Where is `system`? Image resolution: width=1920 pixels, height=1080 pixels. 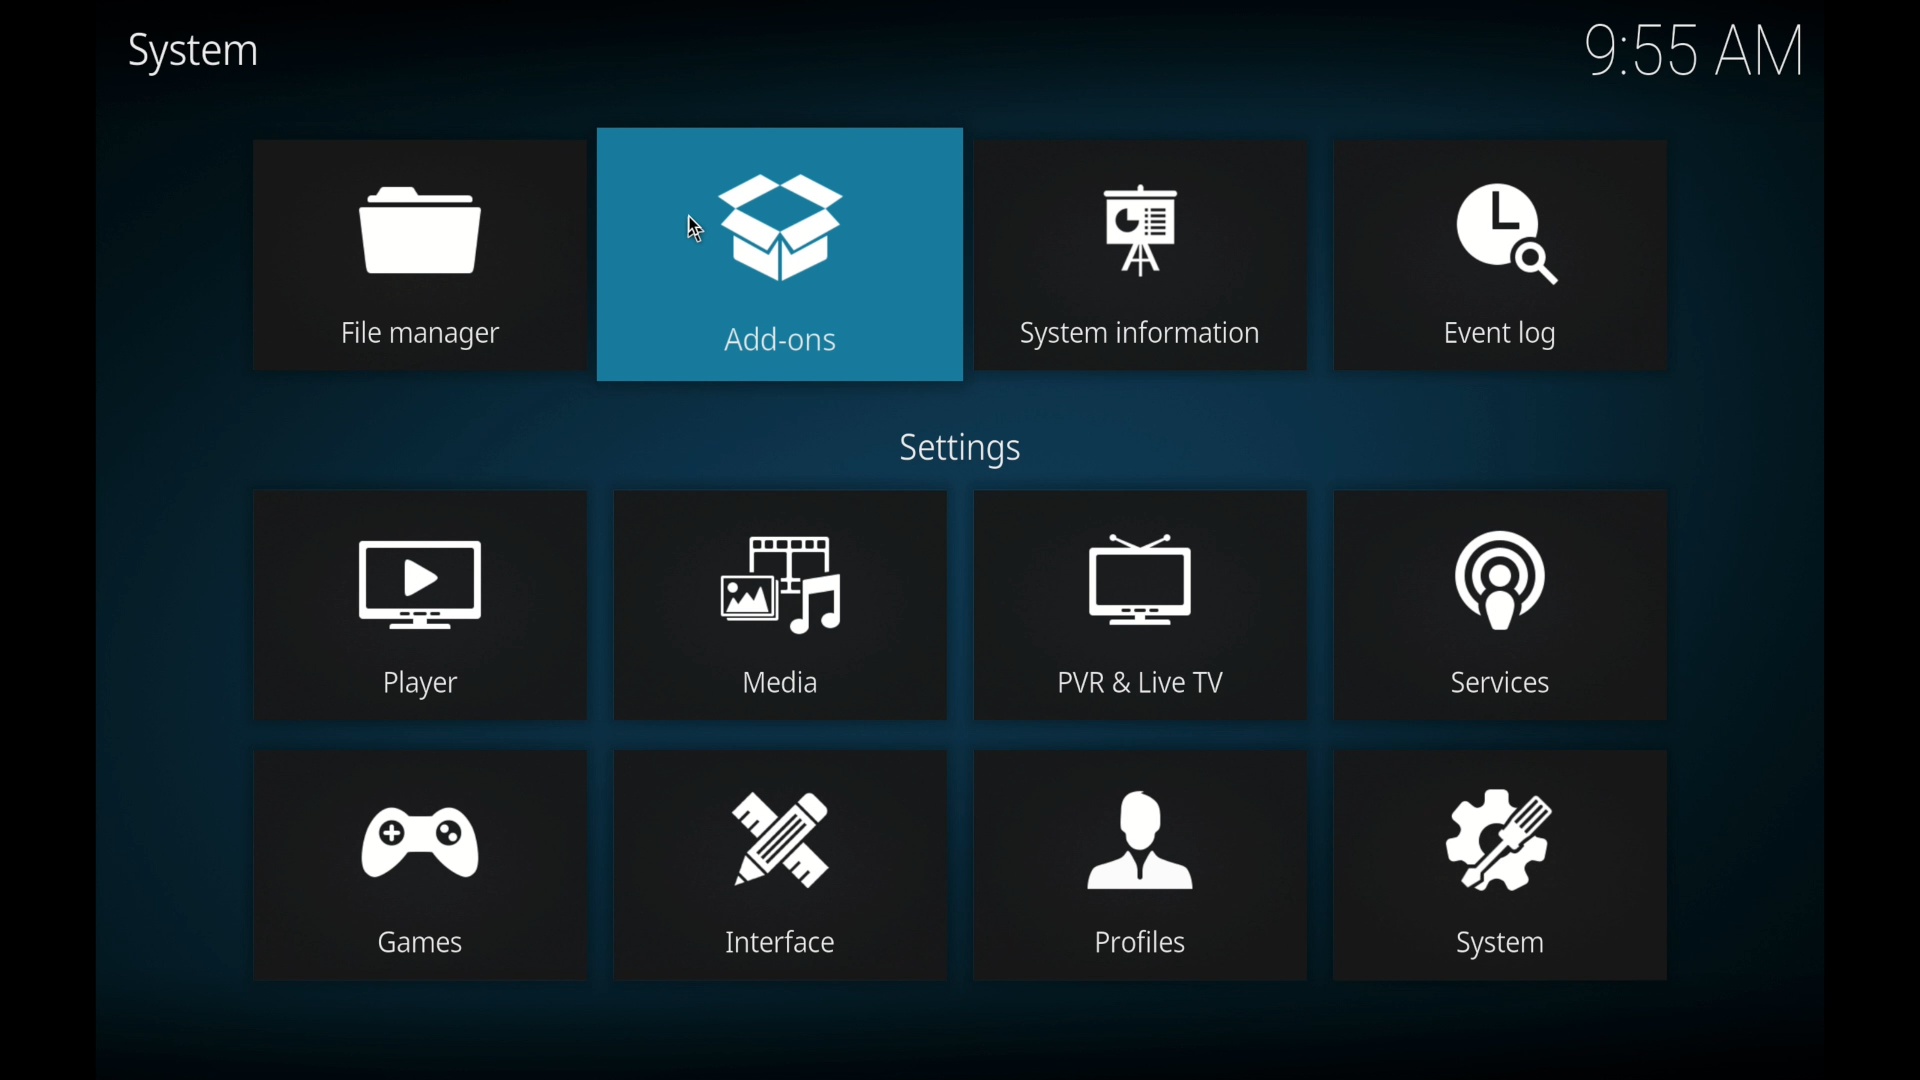 system is located at coordinates (1502, 866).